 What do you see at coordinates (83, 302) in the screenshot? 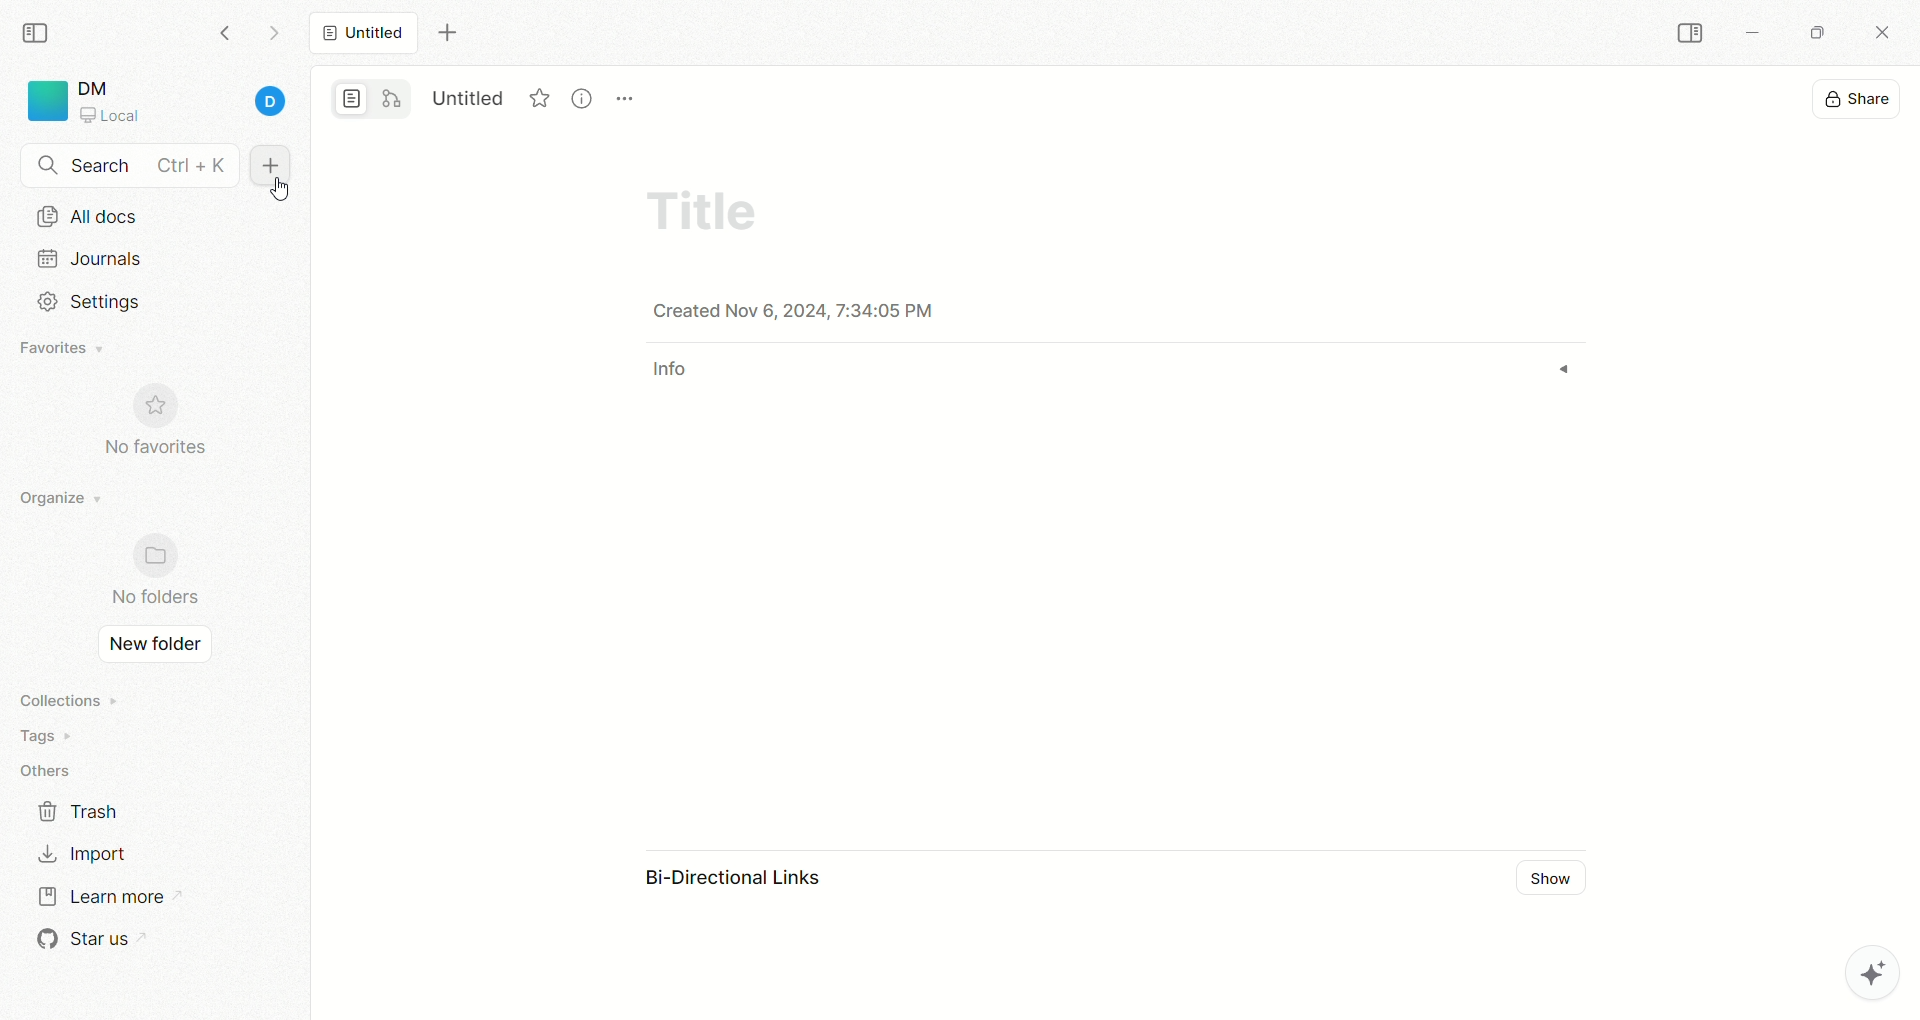
I see `settings` at bounding box center [83, 302].